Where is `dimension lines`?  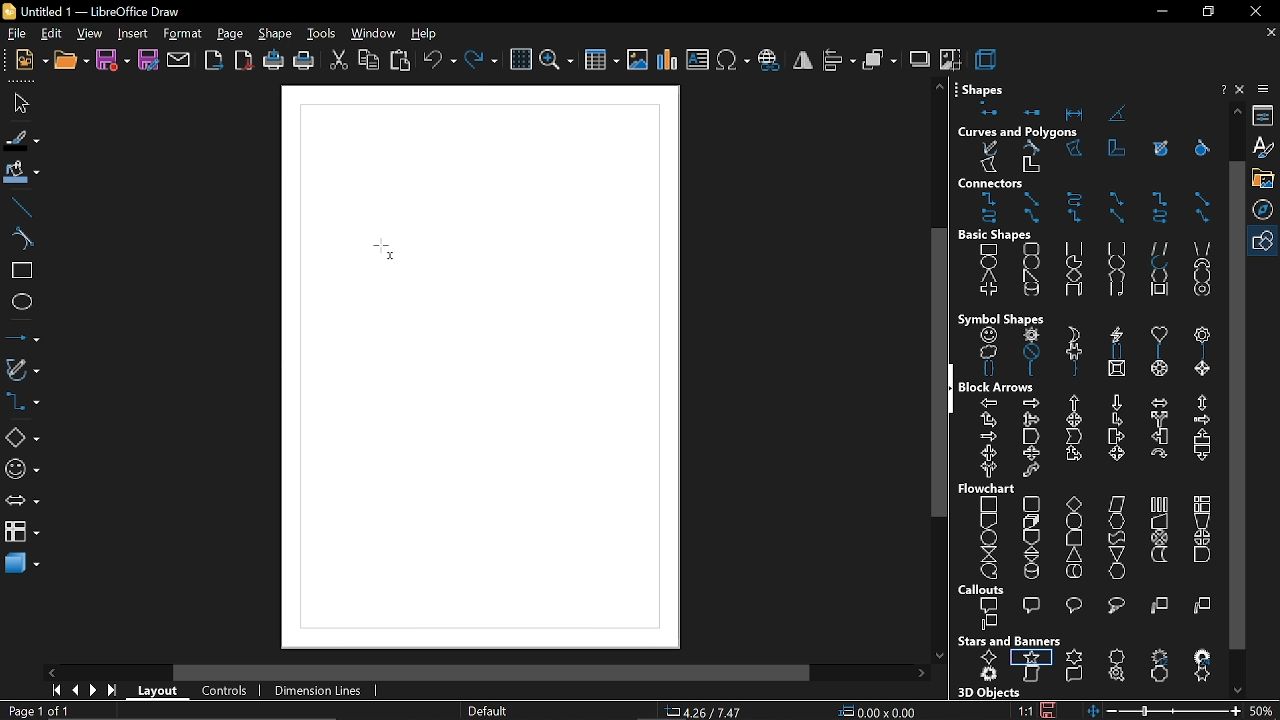
dimension lines is located at coordinates (315, 691).